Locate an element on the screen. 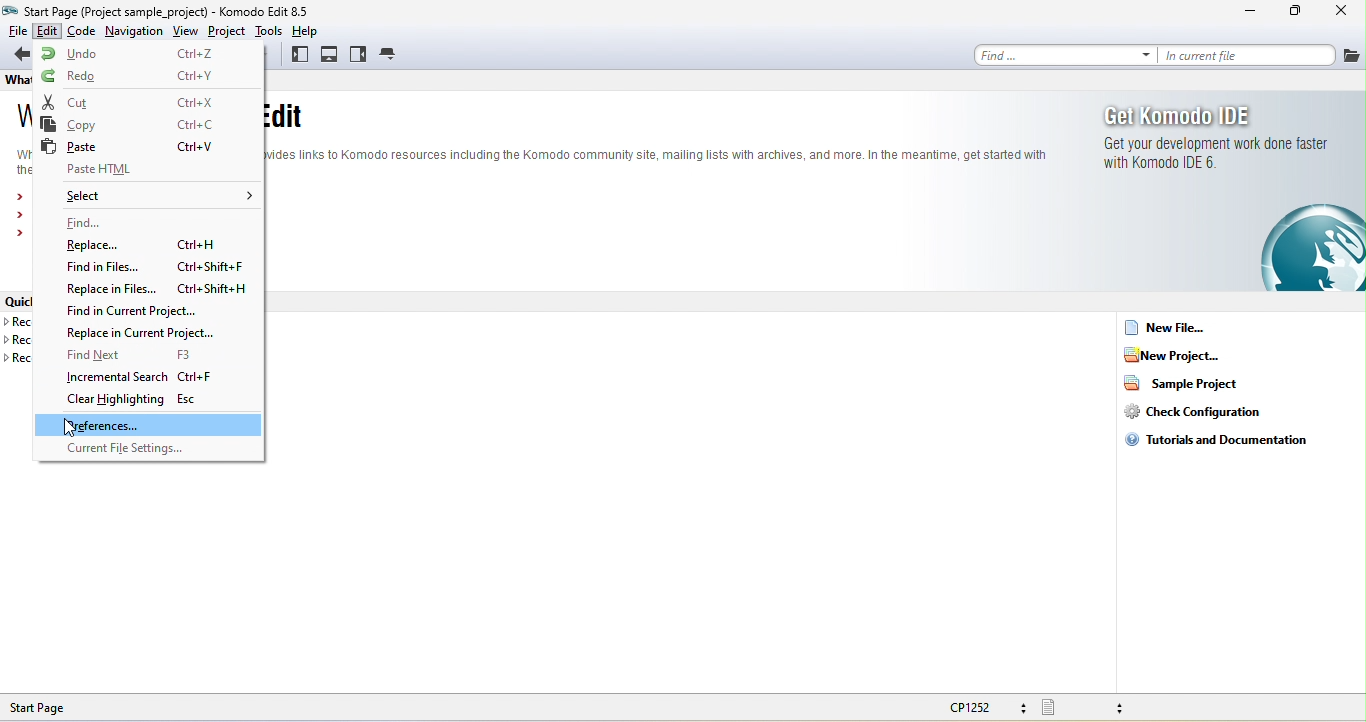  current file settings is located at coordinates (137, 450).